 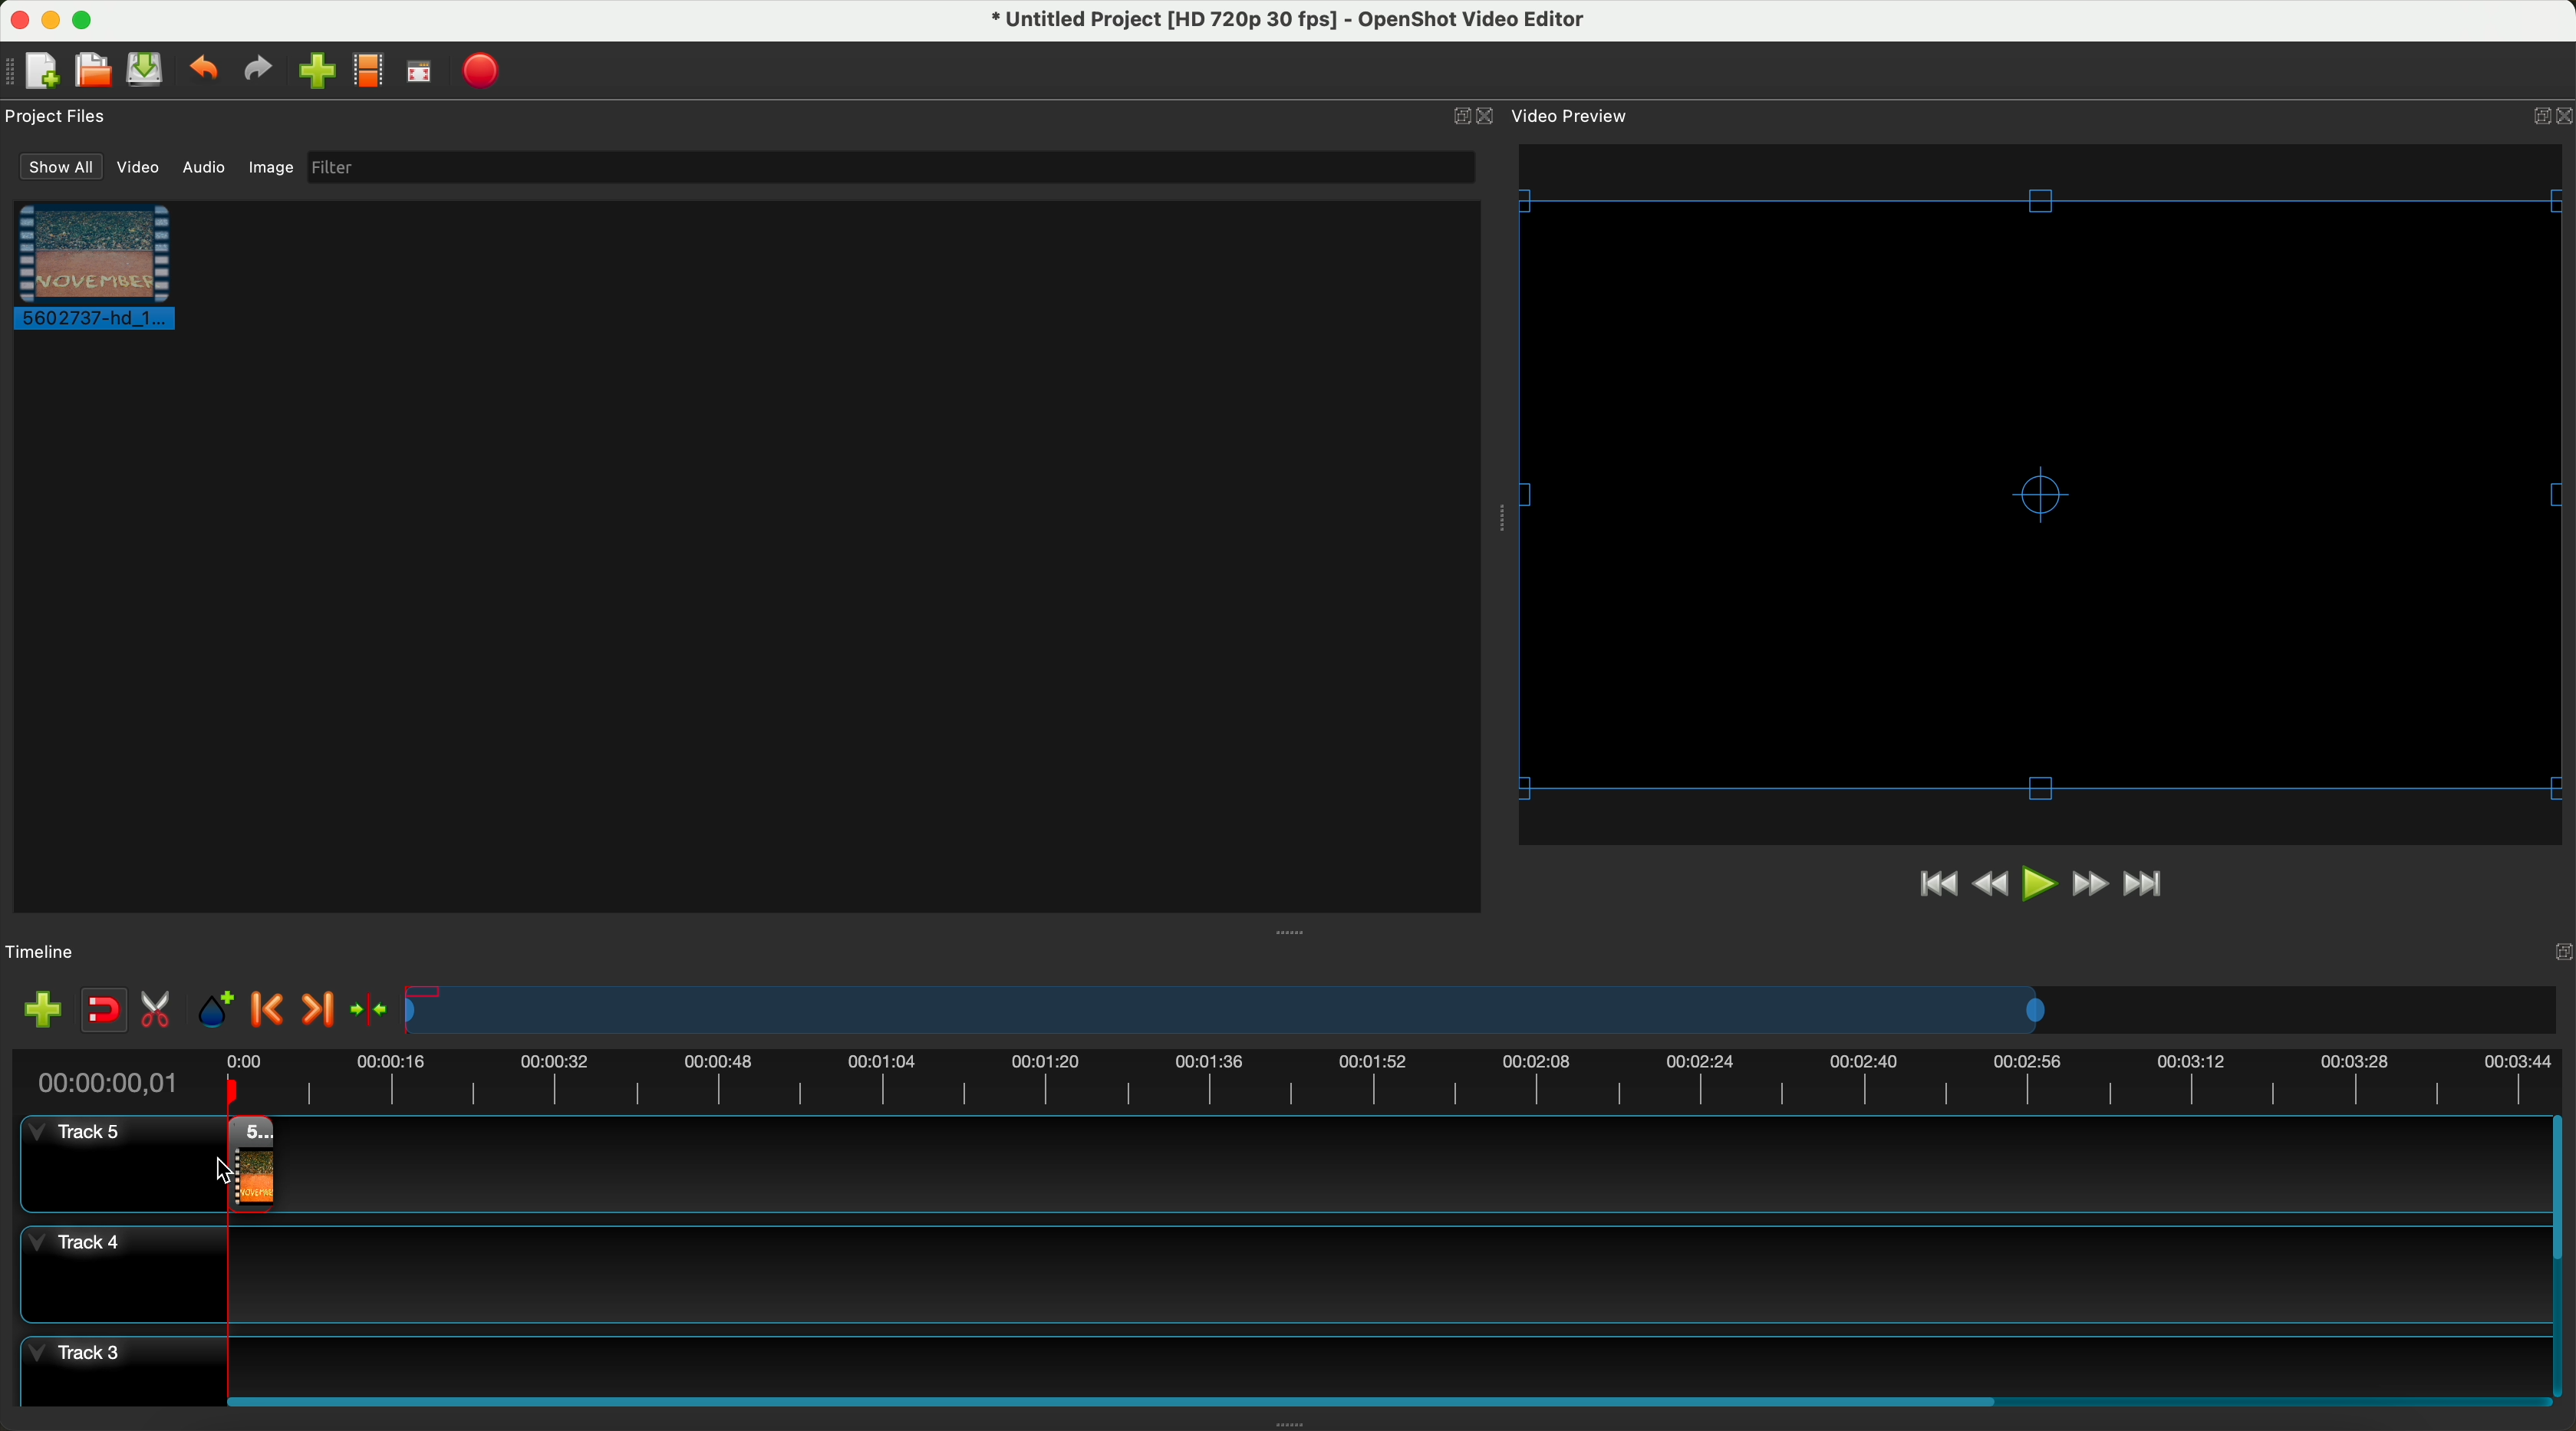 I want to click on next marker, so click(x=325, y=1005).